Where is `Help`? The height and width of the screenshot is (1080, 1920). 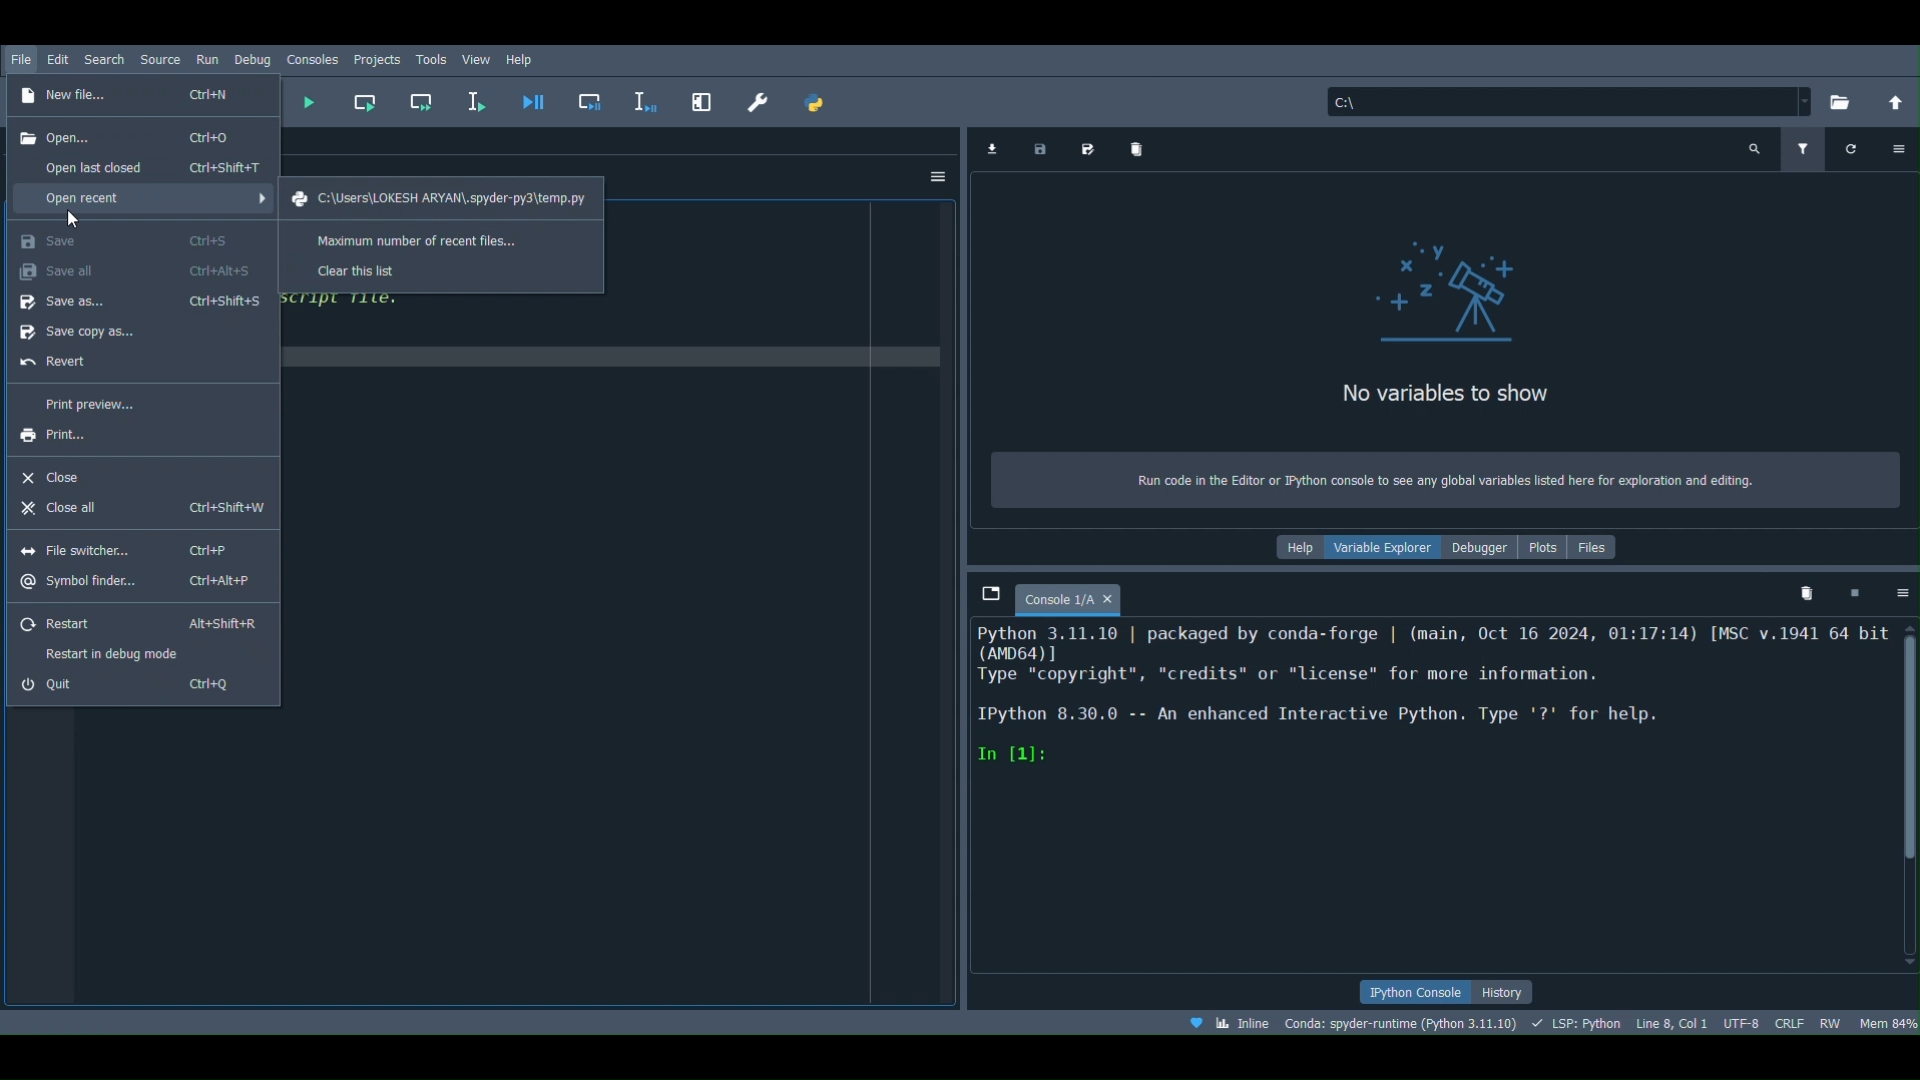
Help is located at coordinates (1296, 552).